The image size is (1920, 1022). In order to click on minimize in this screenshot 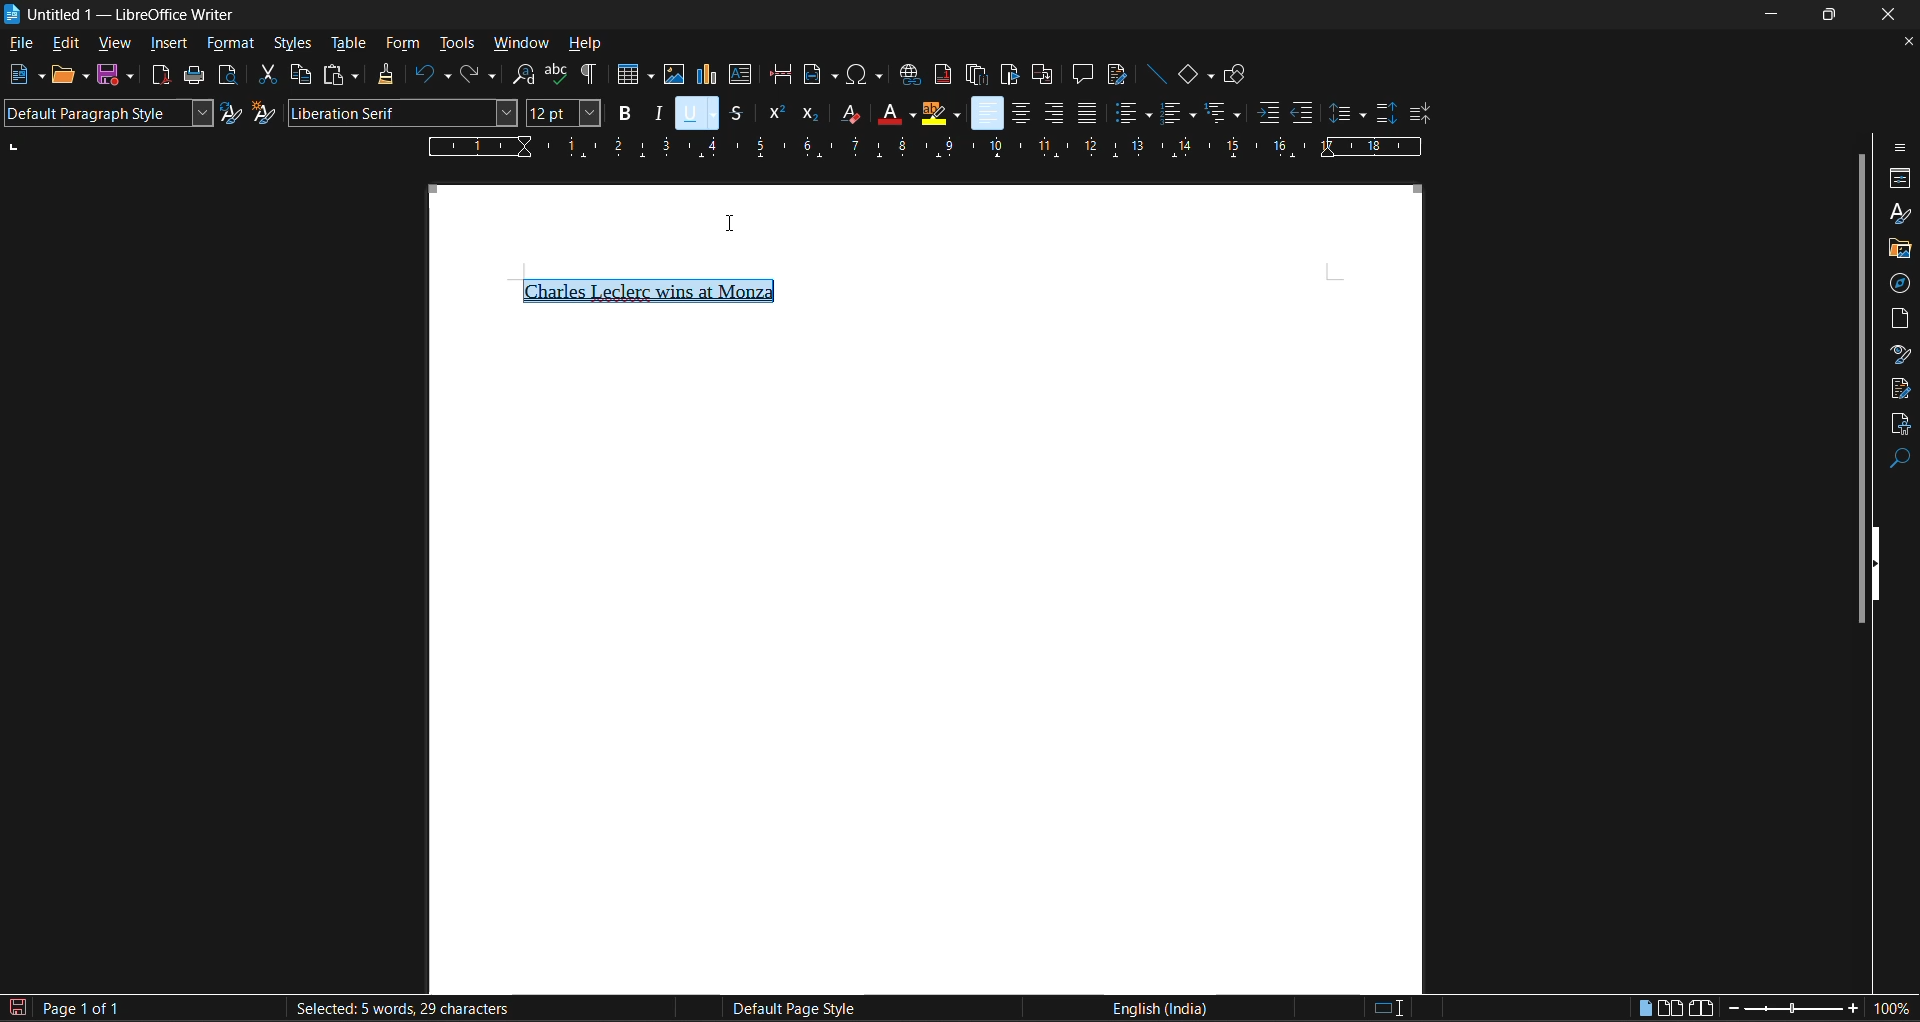, I will do `click(1774, 12)`.